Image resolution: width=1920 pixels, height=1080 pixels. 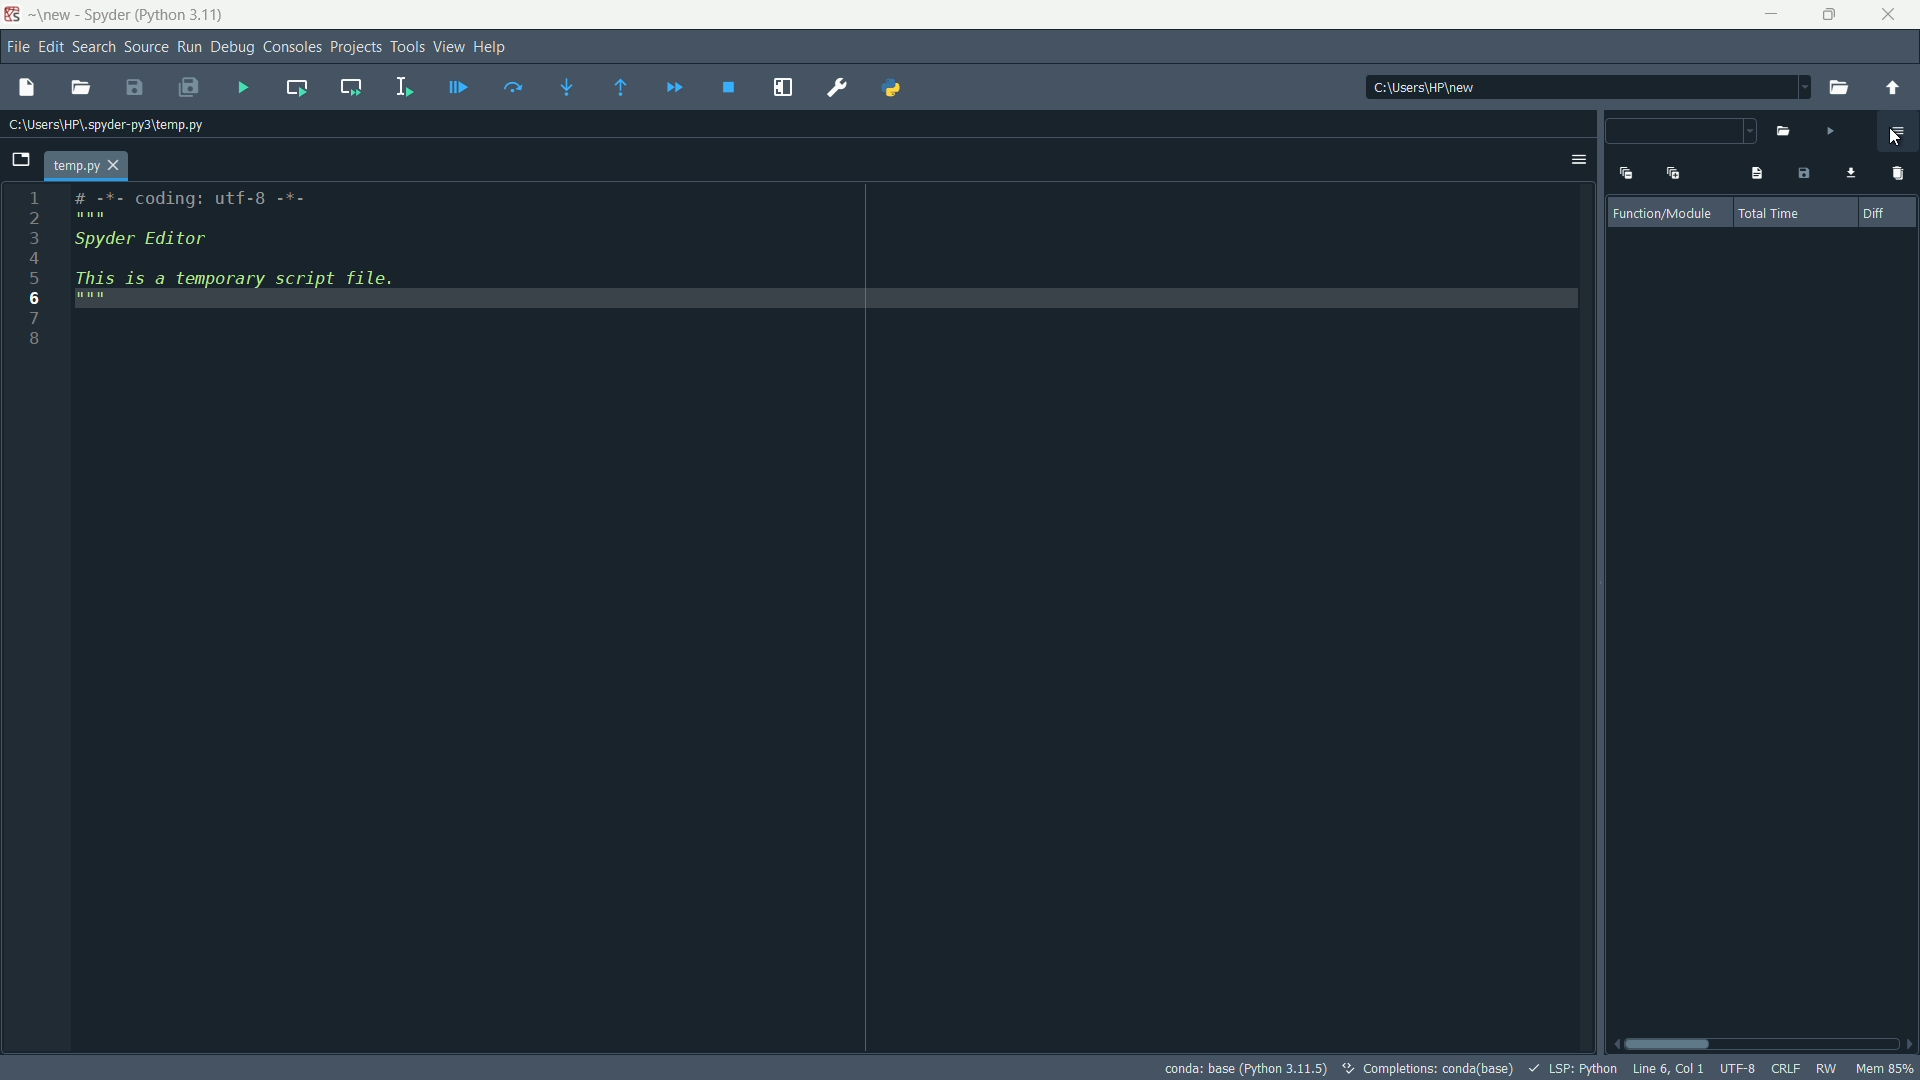 I want to click on run current cell, so click(x=297, y=89).